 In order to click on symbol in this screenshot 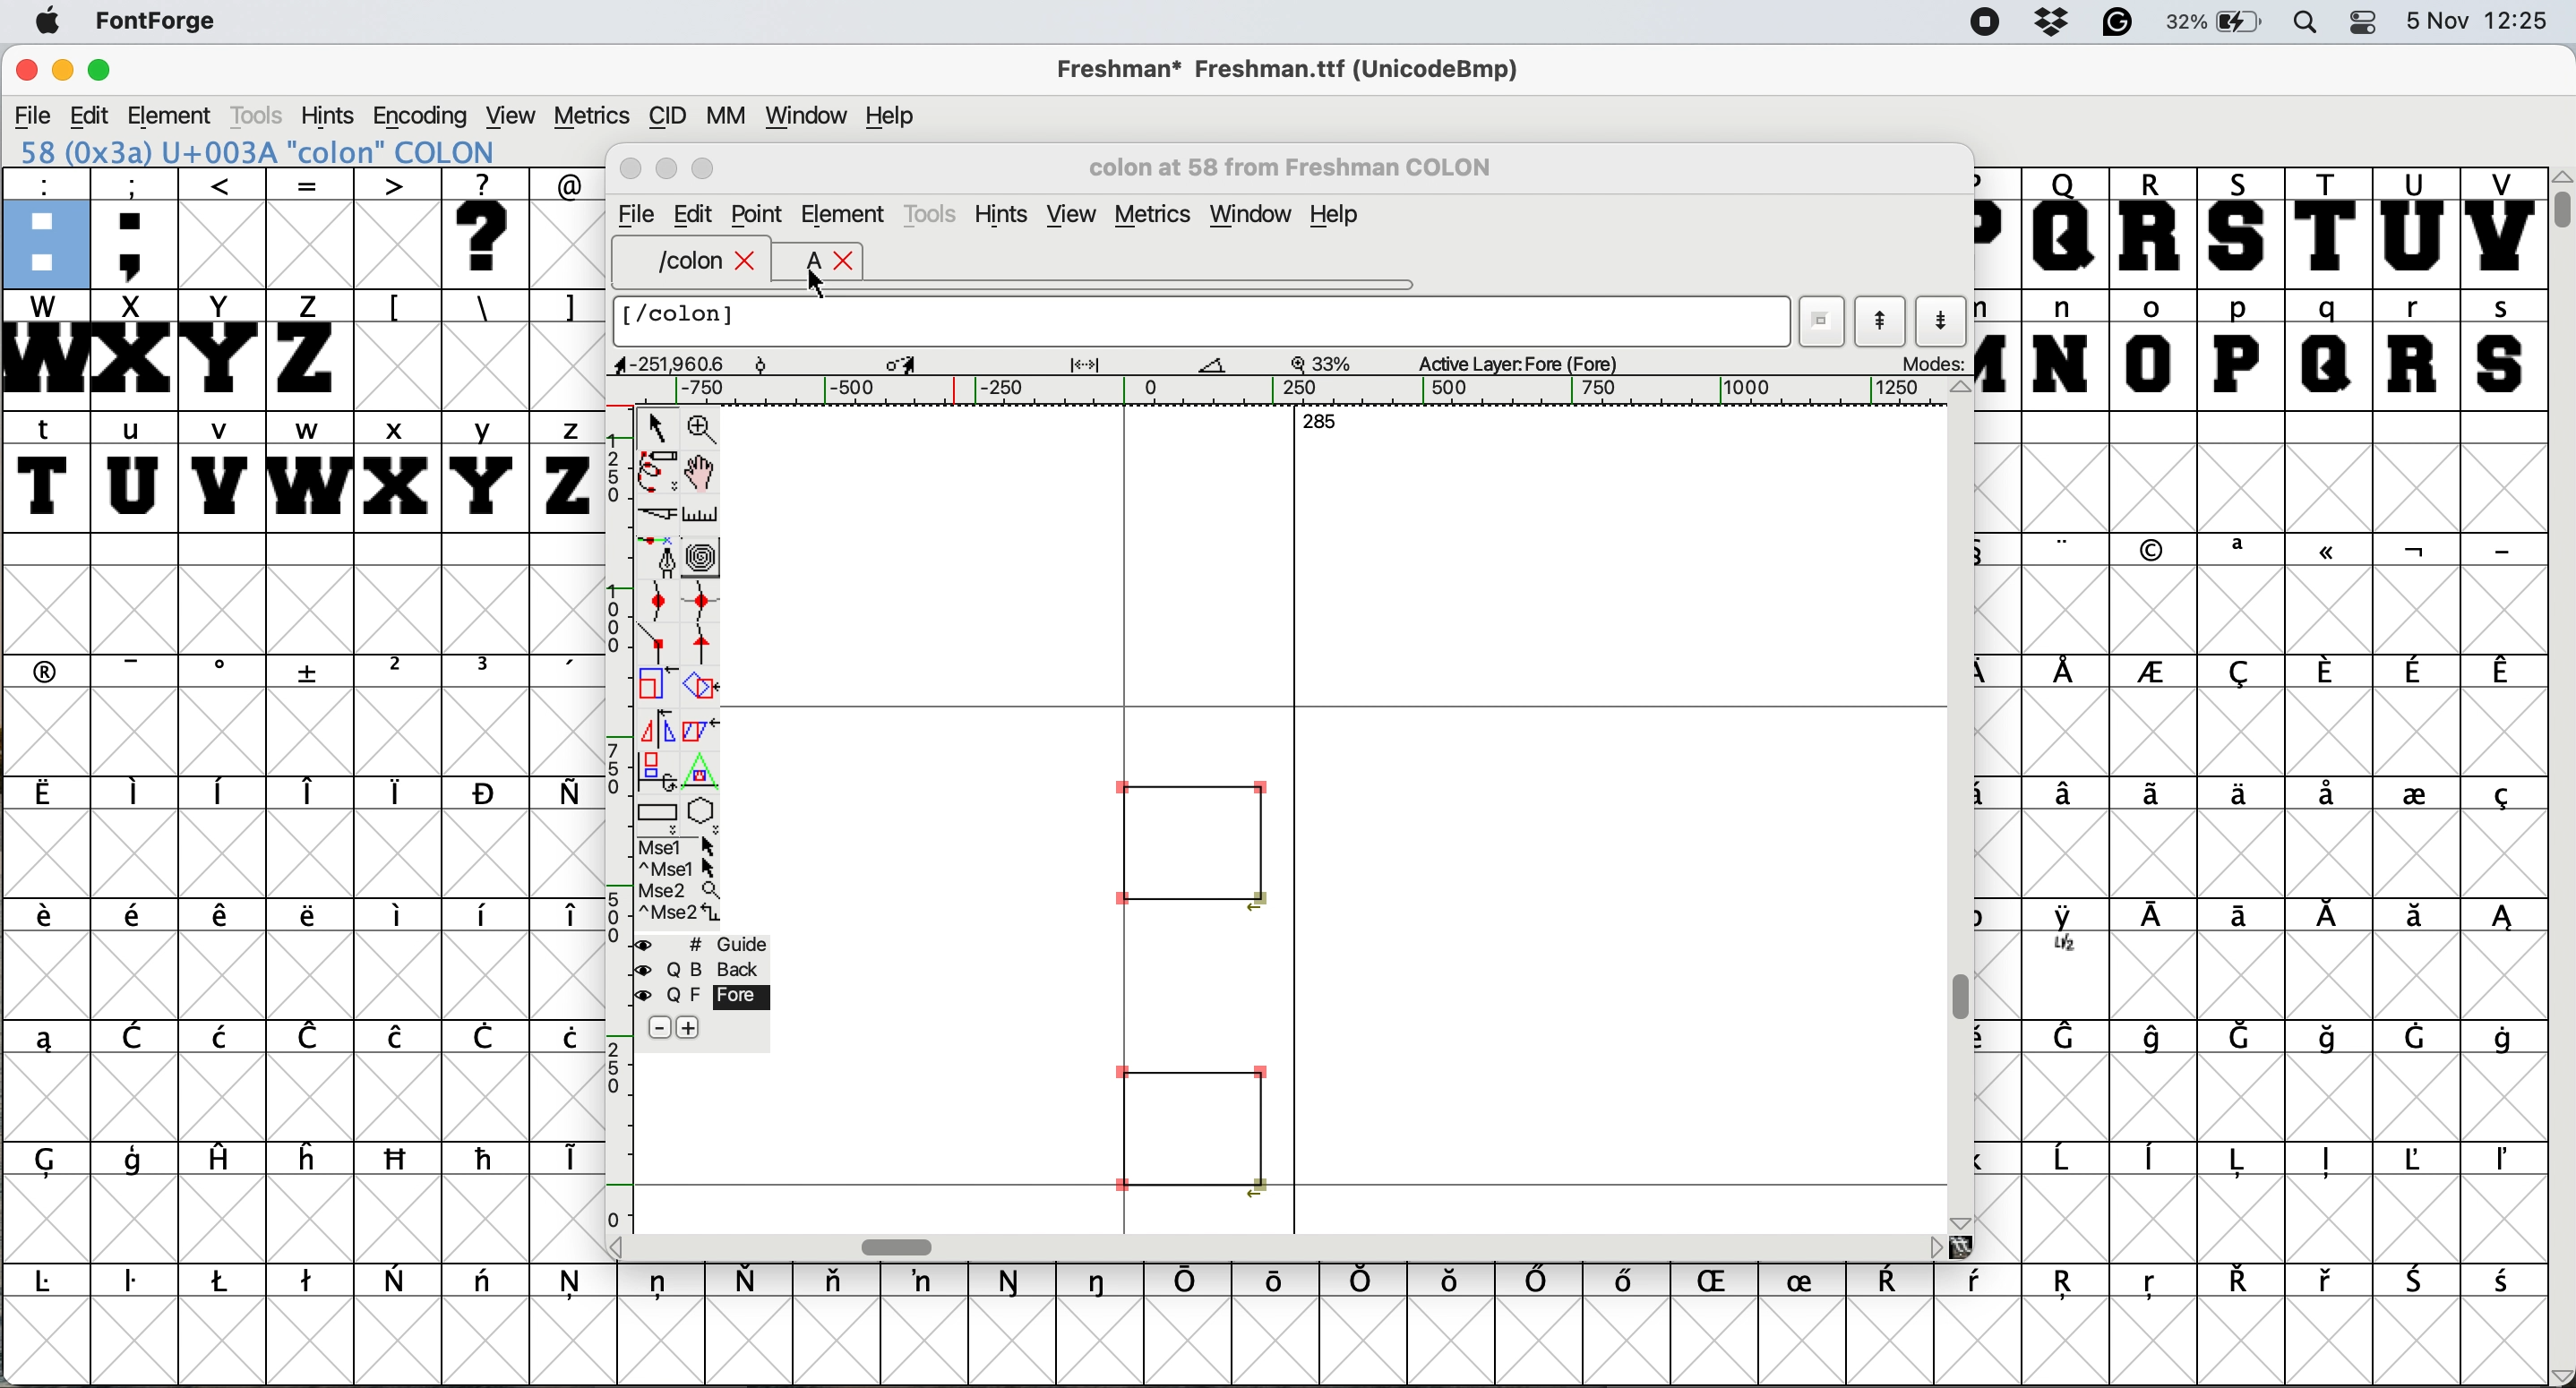, I will do `click(2247, 1035)`.